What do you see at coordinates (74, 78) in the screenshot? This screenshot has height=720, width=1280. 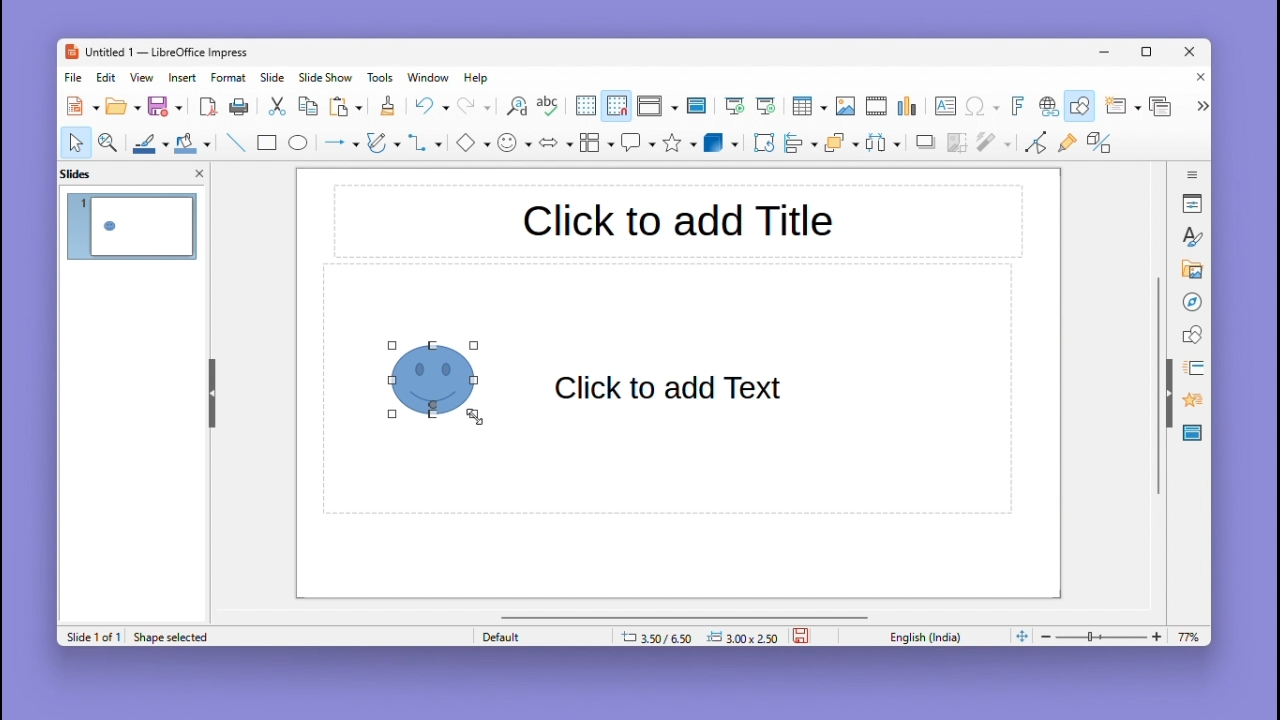 I see `File` at bounding box center [74, 78].